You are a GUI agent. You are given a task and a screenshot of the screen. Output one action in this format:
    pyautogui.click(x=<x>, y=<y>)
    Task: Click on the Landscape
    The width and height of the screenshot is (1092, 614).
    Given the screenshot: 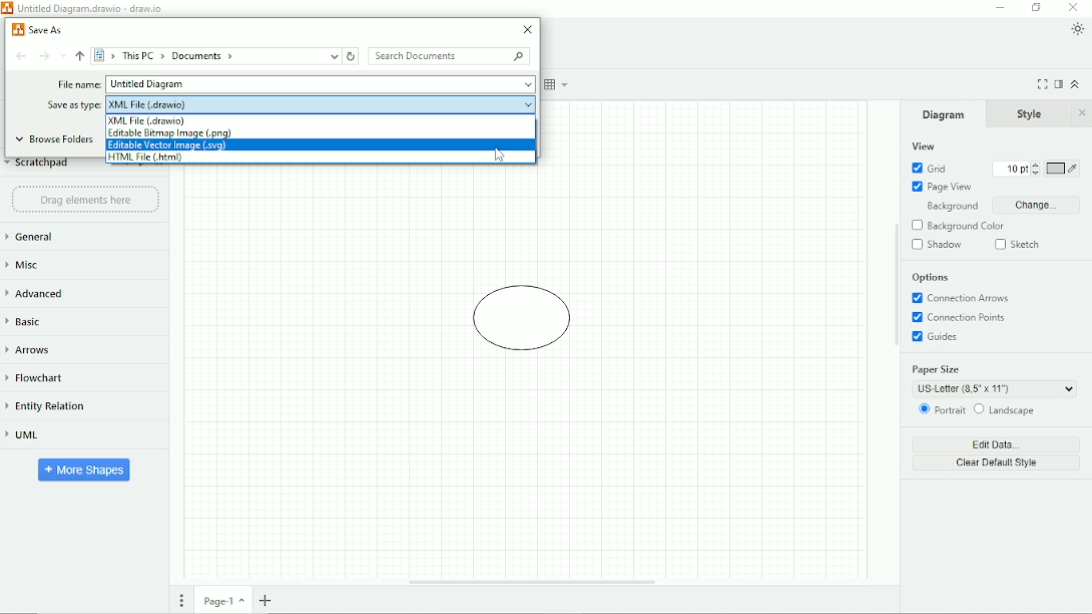 What is the action you would take?
    pyautogui.click(x=1004, y=409)
    